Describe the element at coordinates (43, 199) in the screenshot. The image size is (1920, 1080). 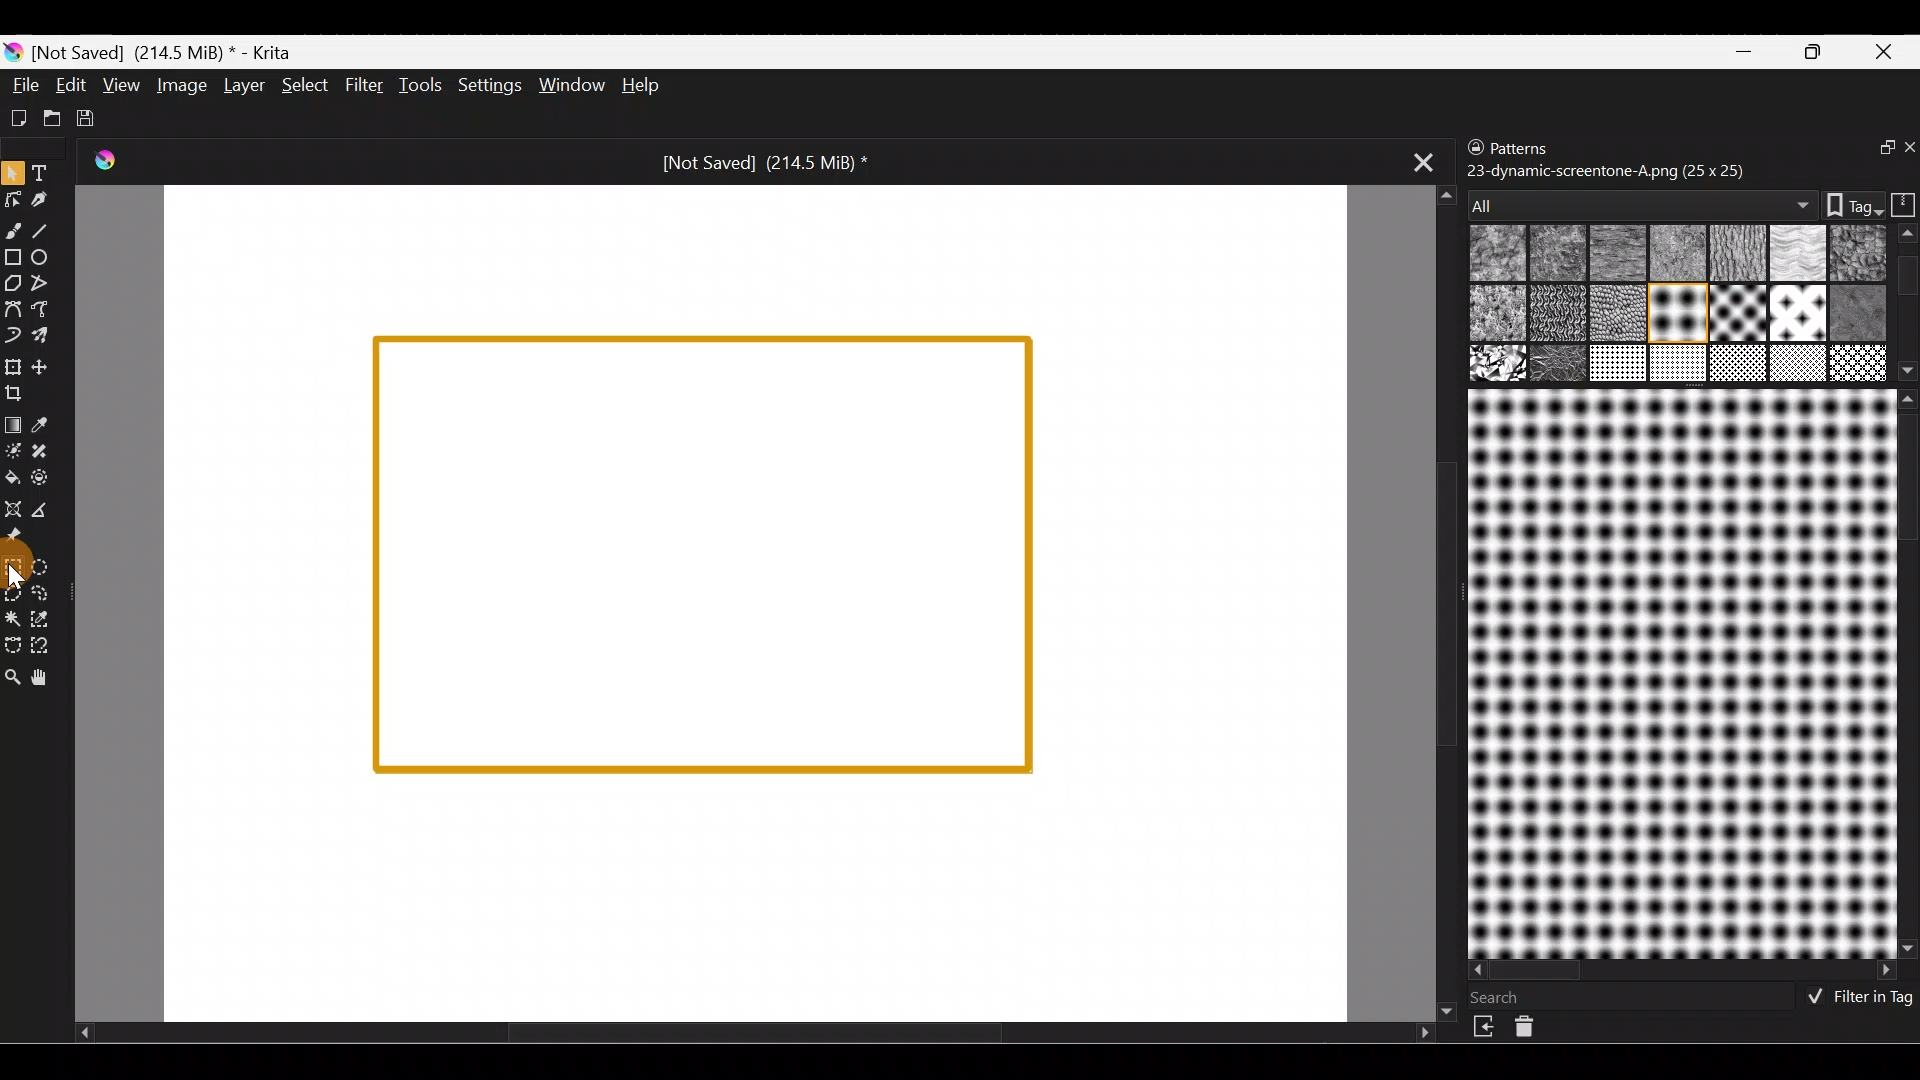
I see `Calligraphy` at that location.